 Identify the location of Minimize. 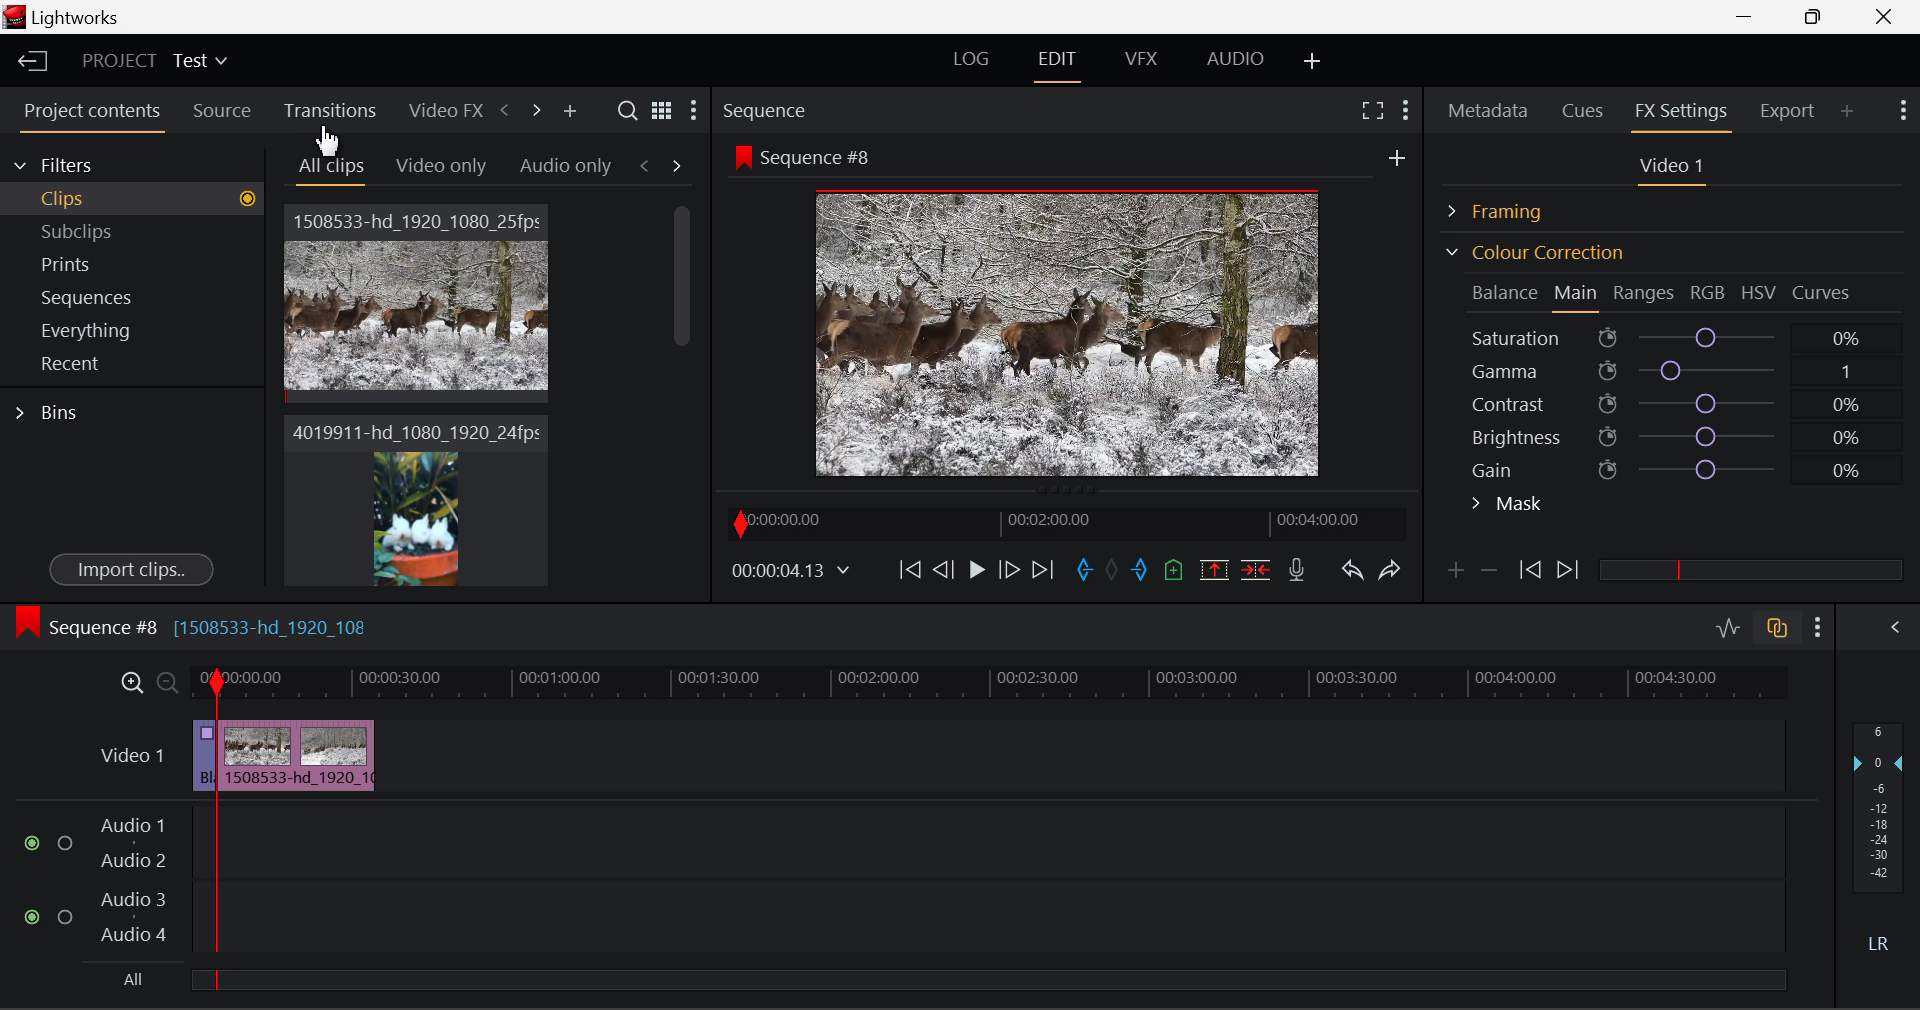
(1818, 16).